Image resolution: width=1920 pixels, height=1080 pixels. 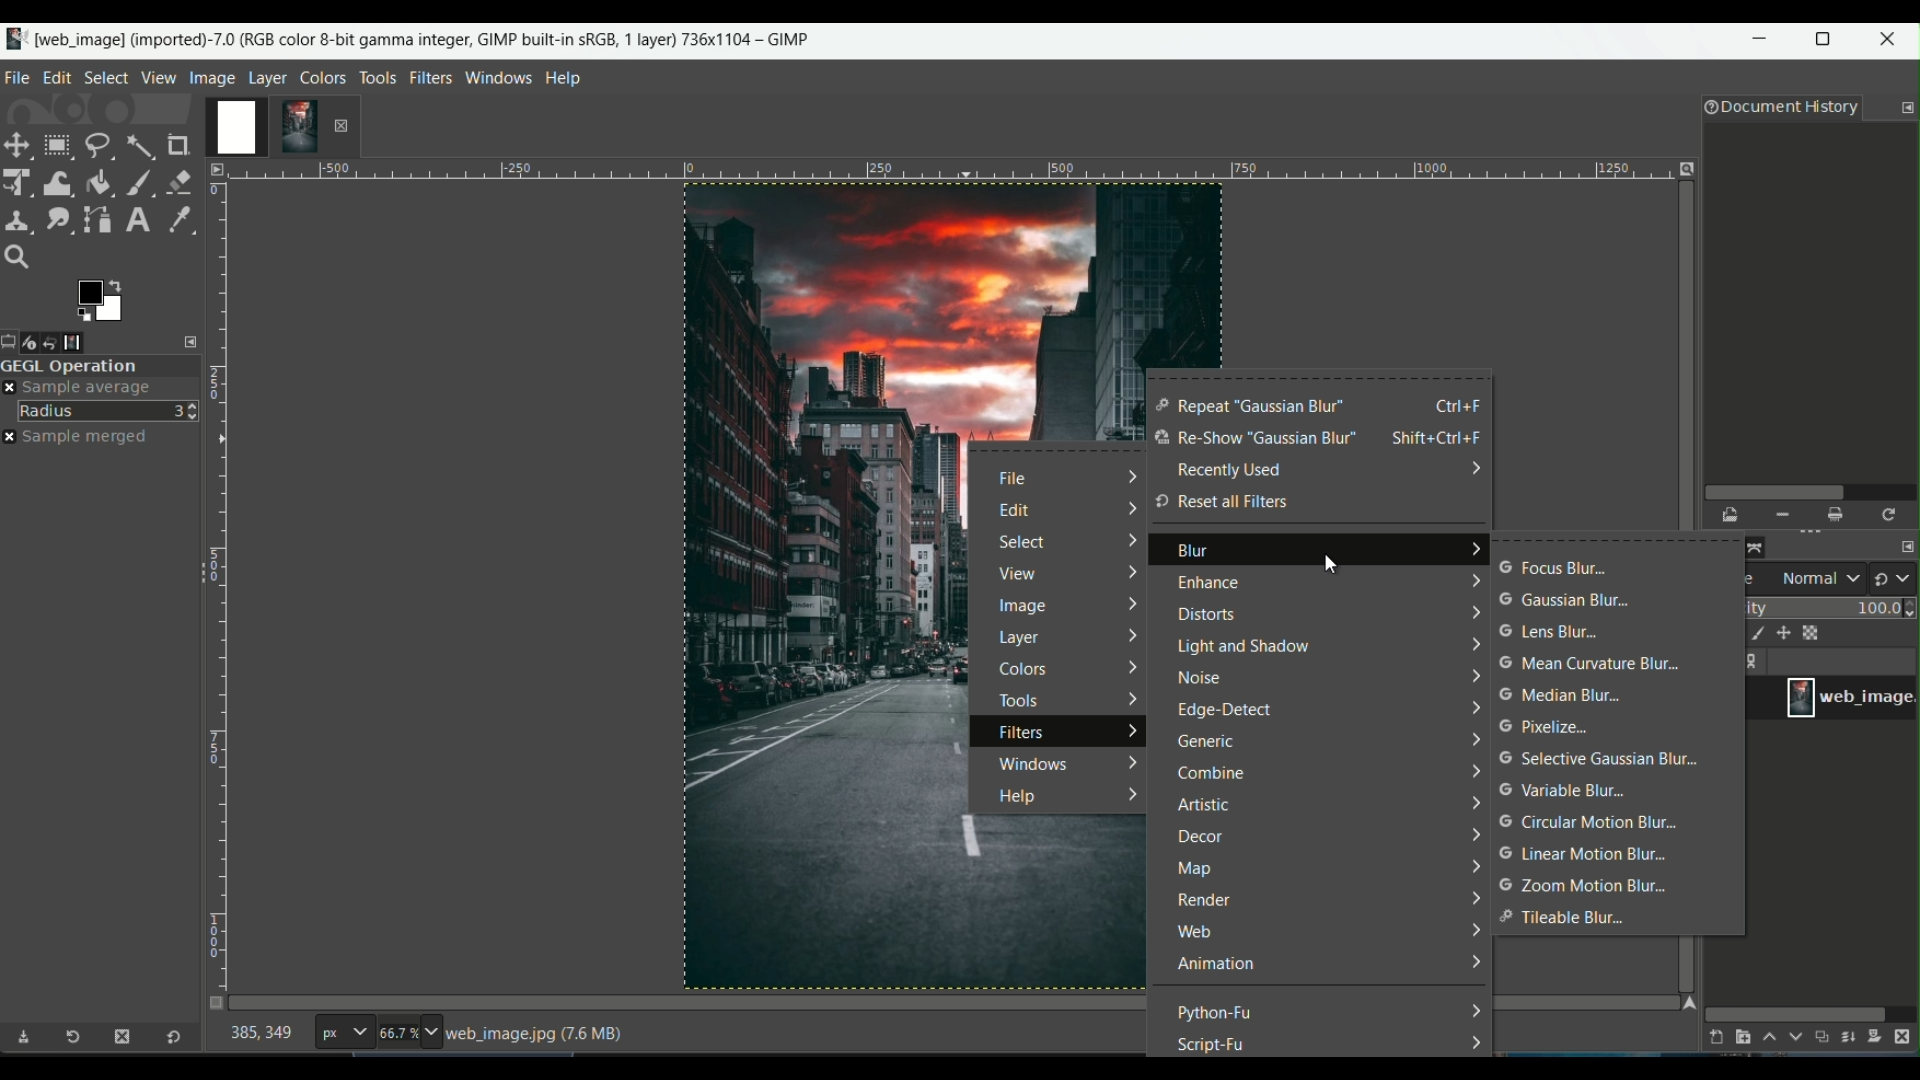 What do you see at coordinates (1822, 1039) in the screenshot?
I see `create duplicate layer` at bounding box center [1822, 1039].